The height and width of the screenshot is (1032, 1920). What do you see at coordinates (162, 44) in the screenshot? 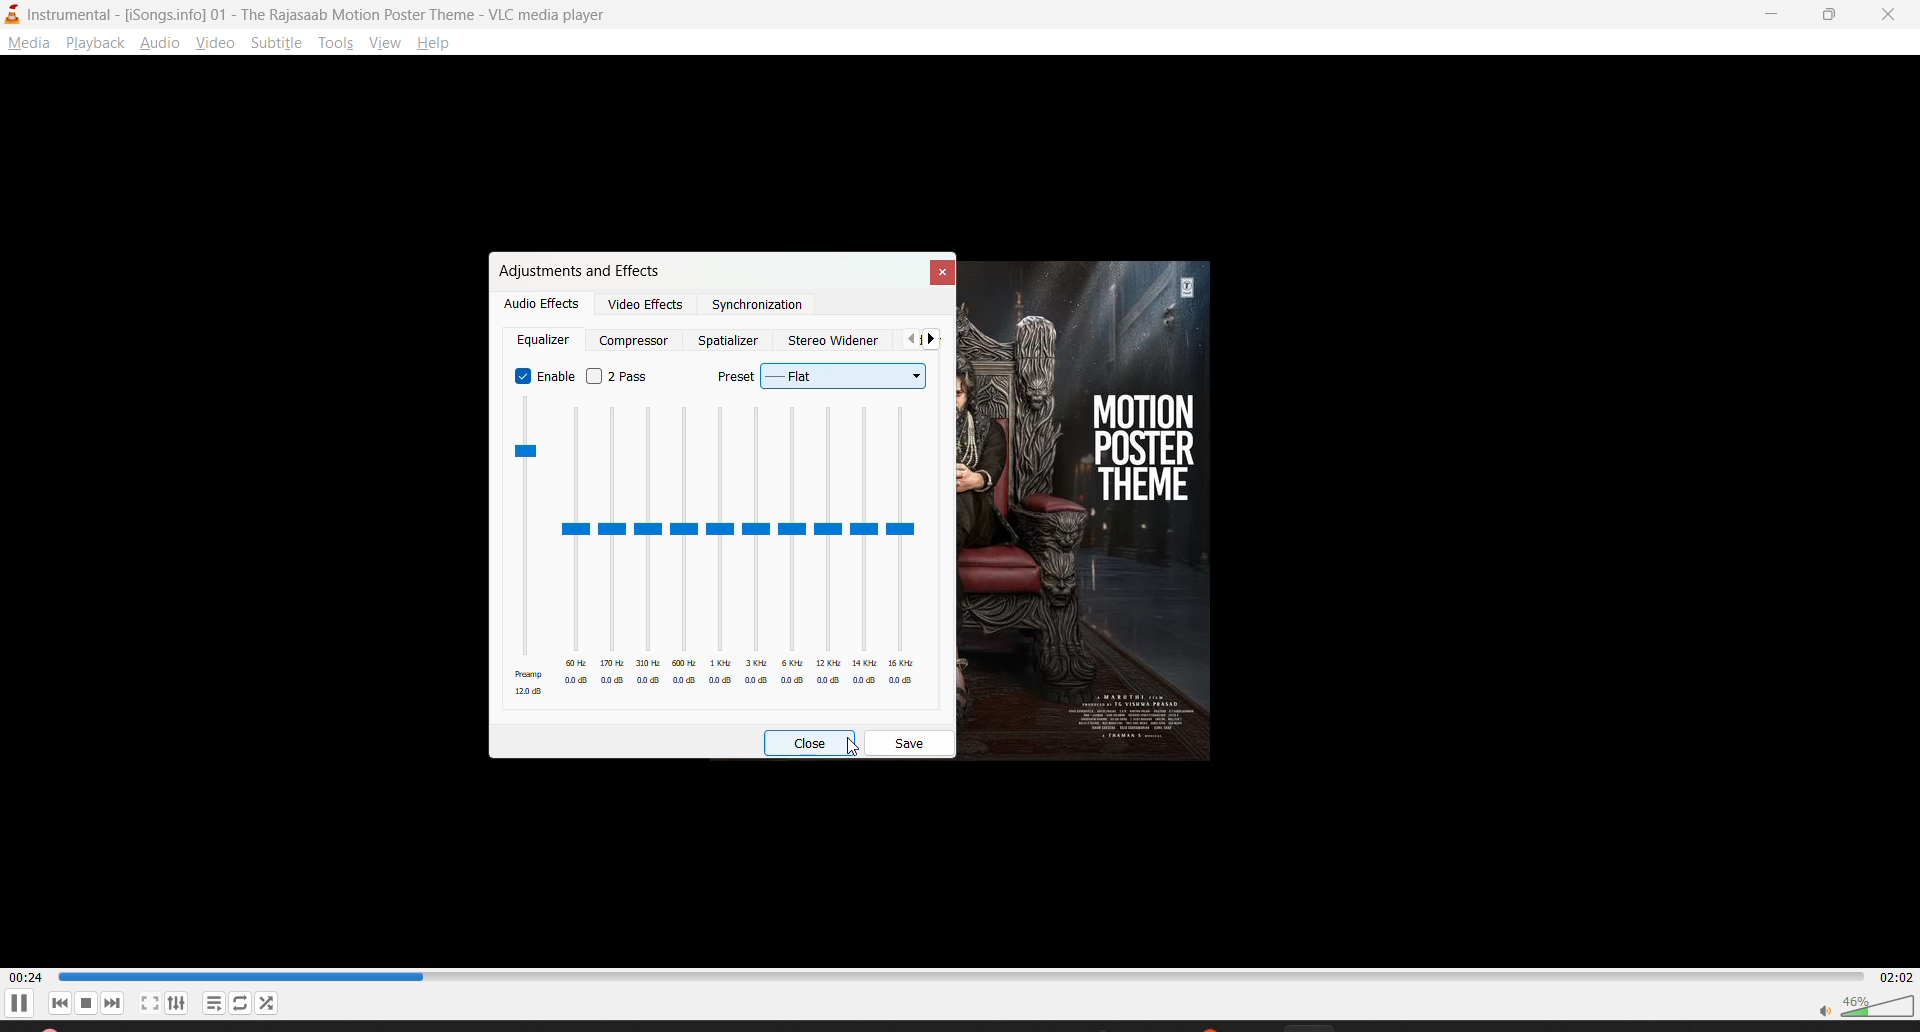
I see `audio` at bounding box center [162, 44].